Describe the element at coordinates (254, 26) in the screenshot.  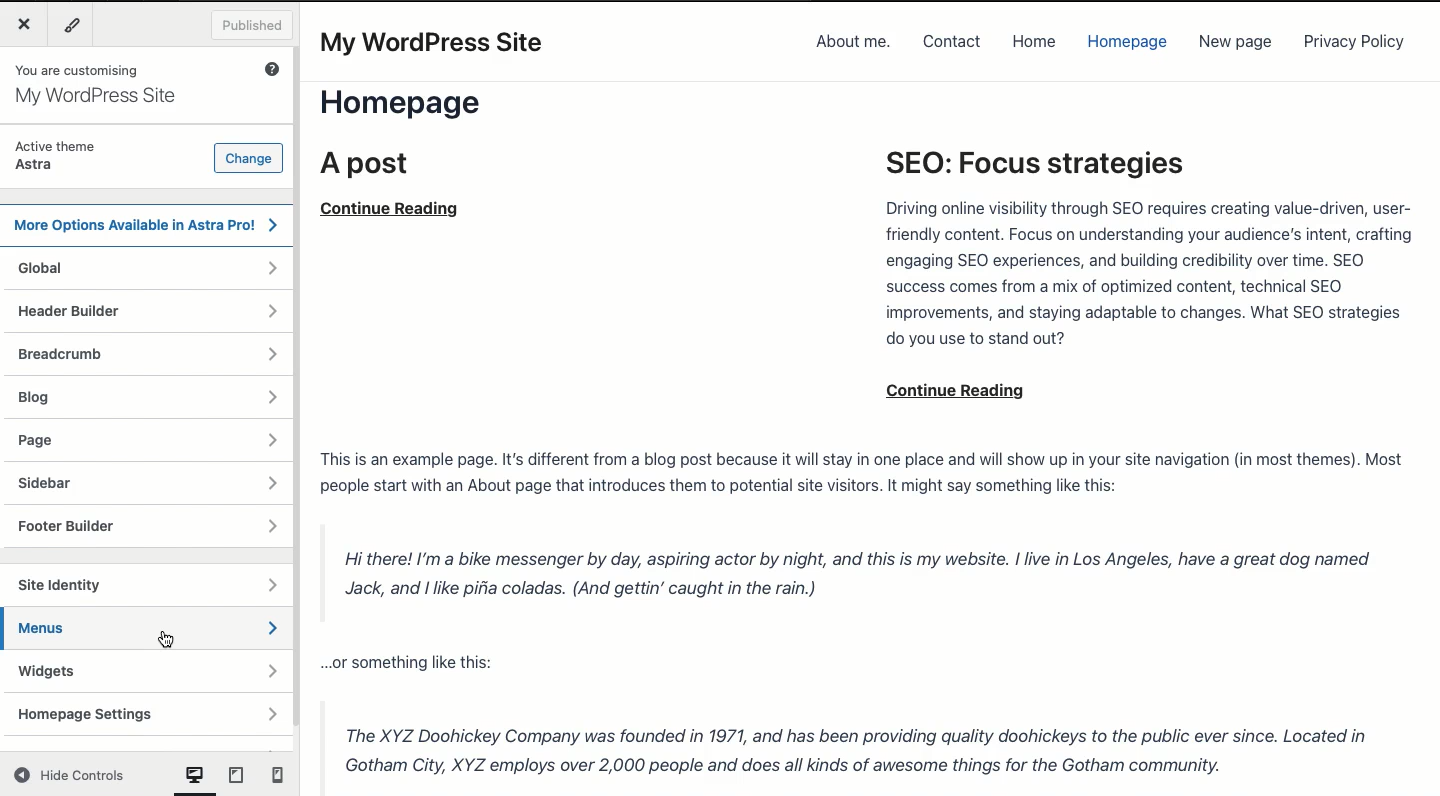
I see `Published` at that location.